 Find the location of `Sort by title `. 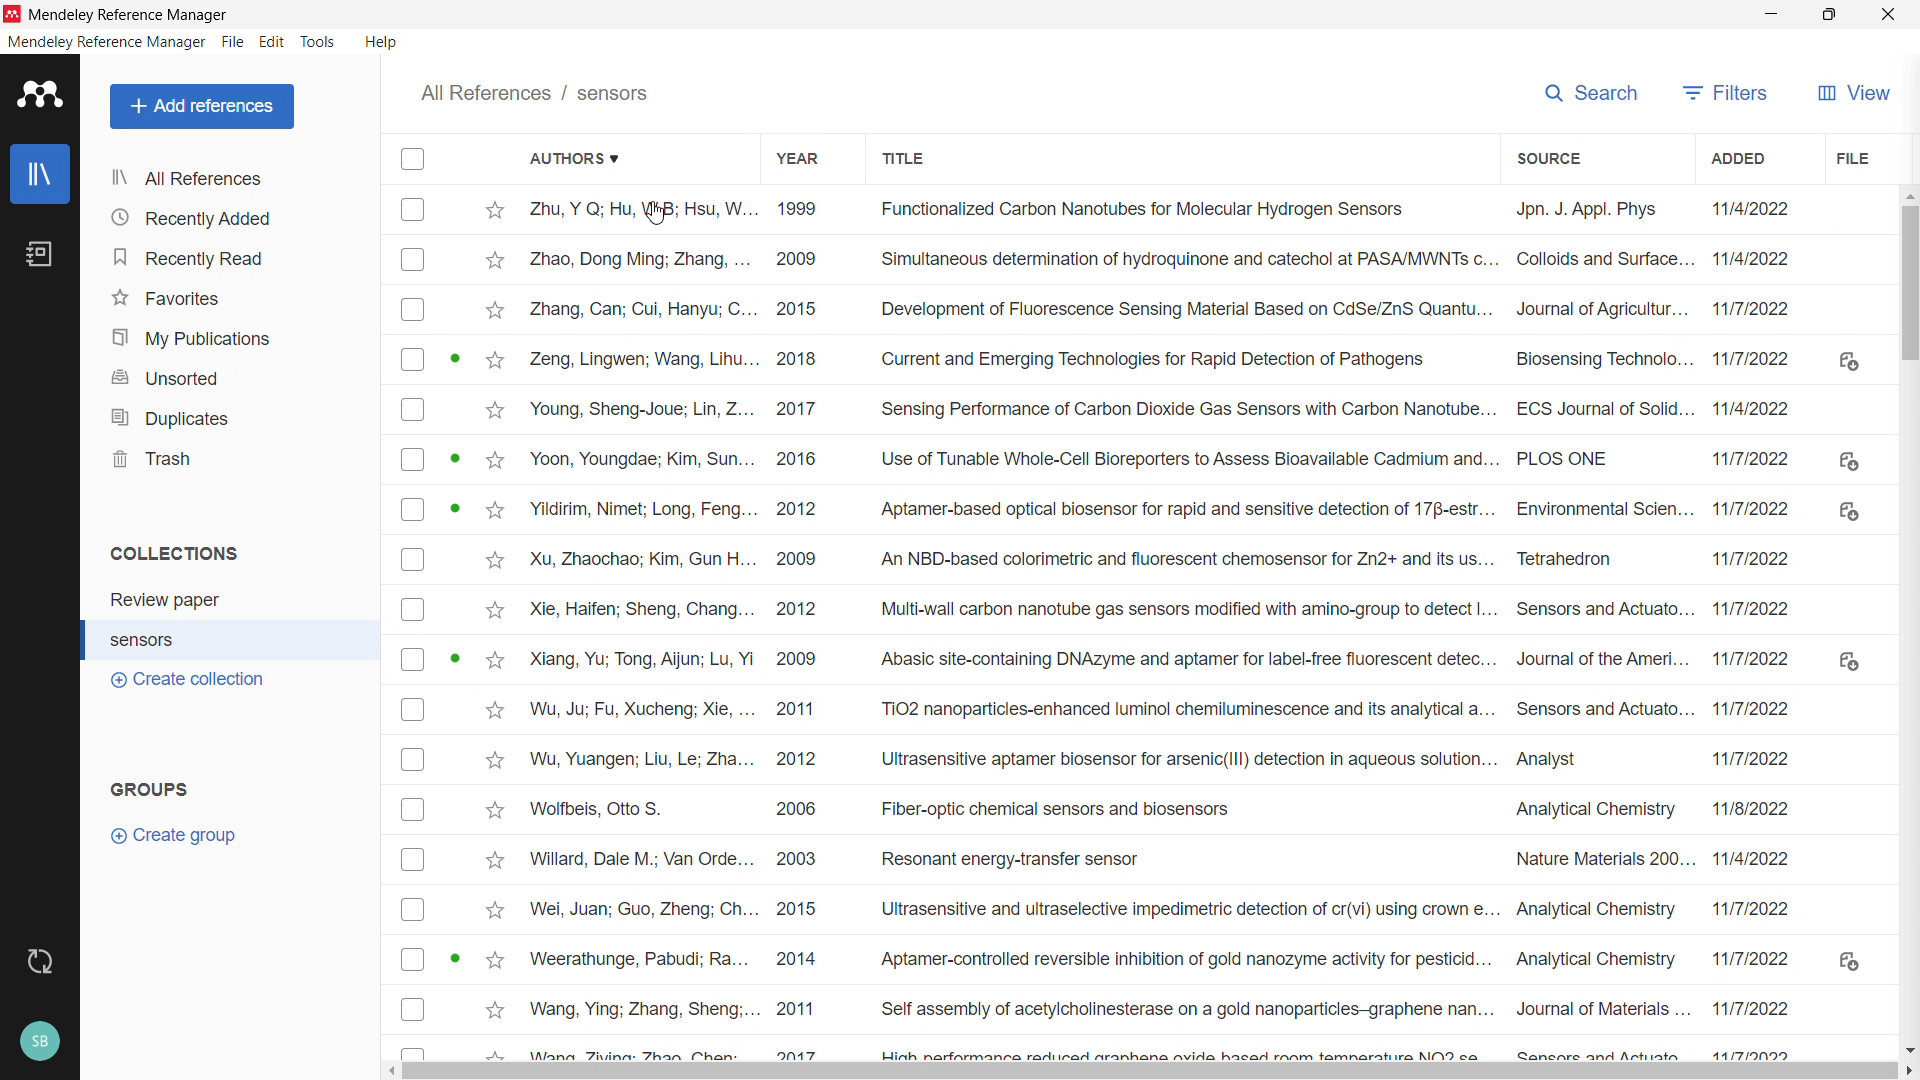

Sort by title  is located at coordinates (904, 158).